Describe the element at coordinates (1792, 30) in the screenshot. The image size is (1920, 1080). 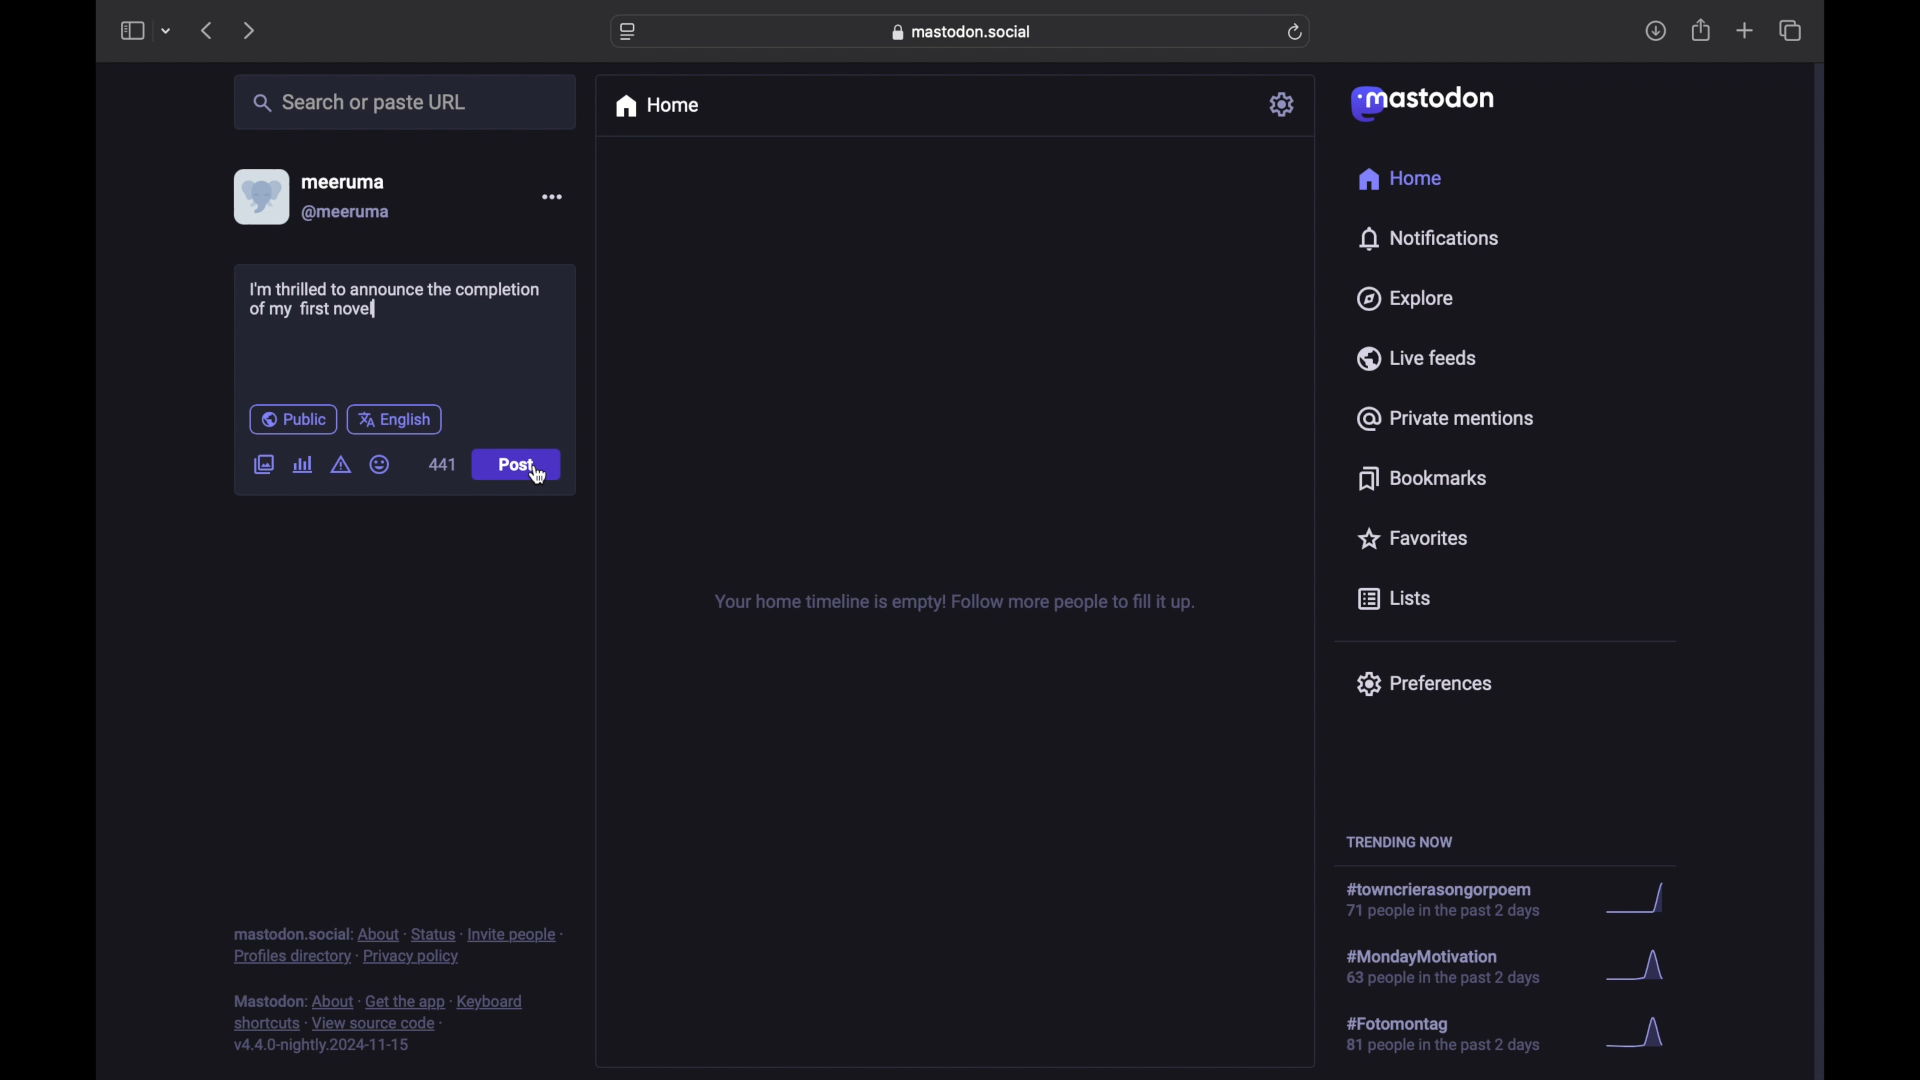
I see `show tab overview` at that location.